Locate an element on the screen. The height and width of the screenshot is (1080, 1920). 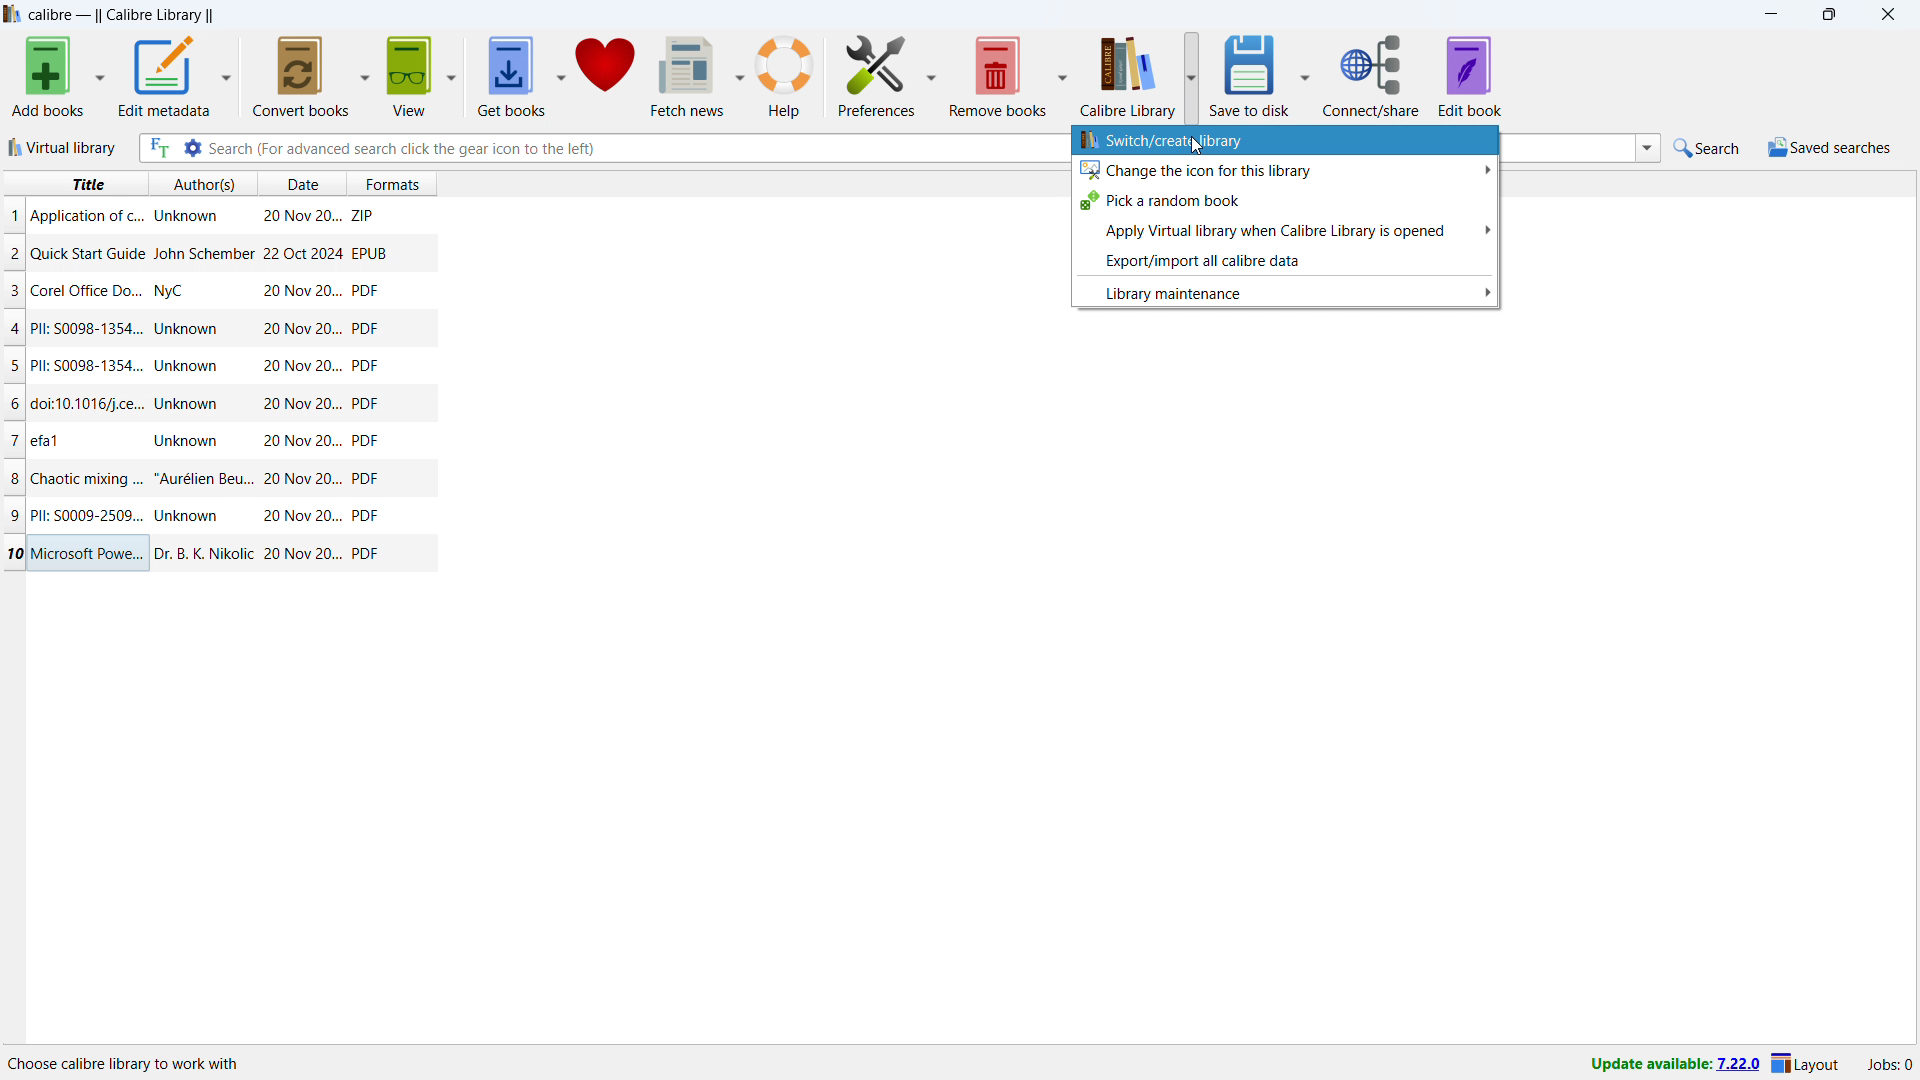
close is located at coordinates (1888, 15).